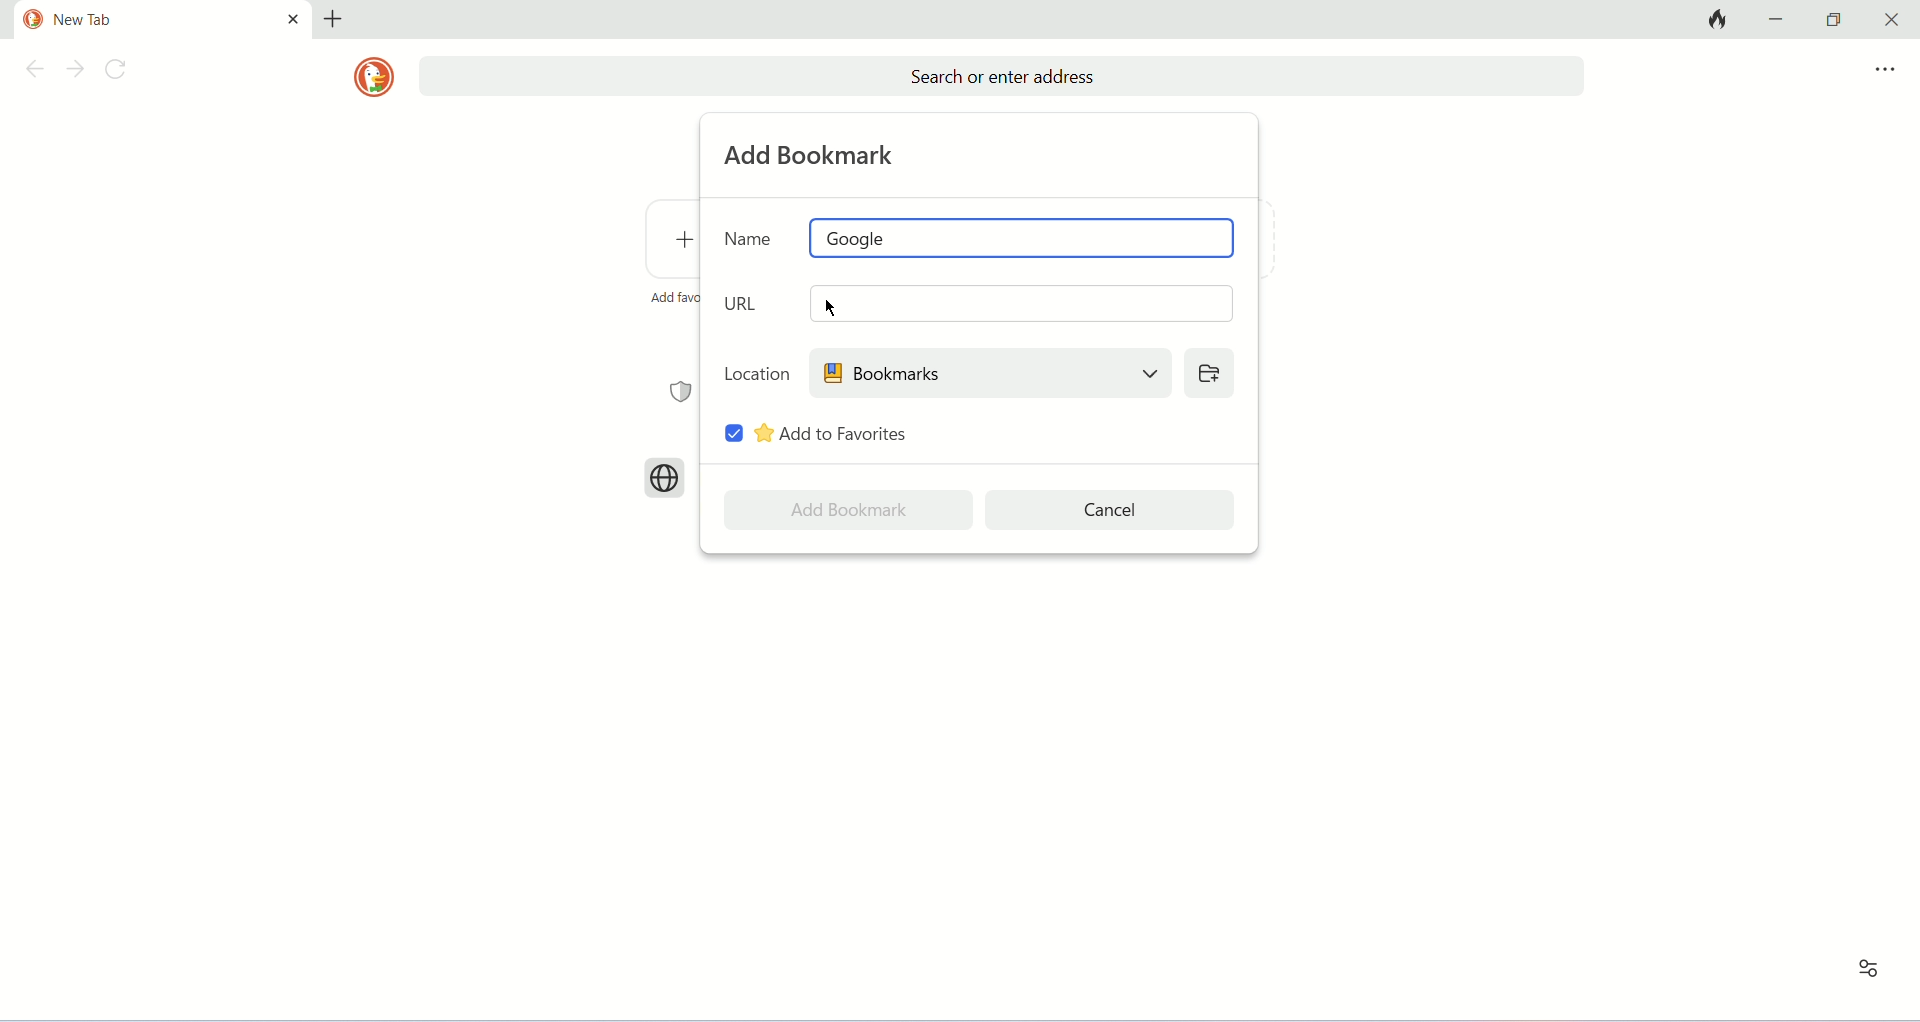 The image size is (1920, 1022). Describe the element at coordinates (1869, 970) in the screenshot. I see `view option` at that location.